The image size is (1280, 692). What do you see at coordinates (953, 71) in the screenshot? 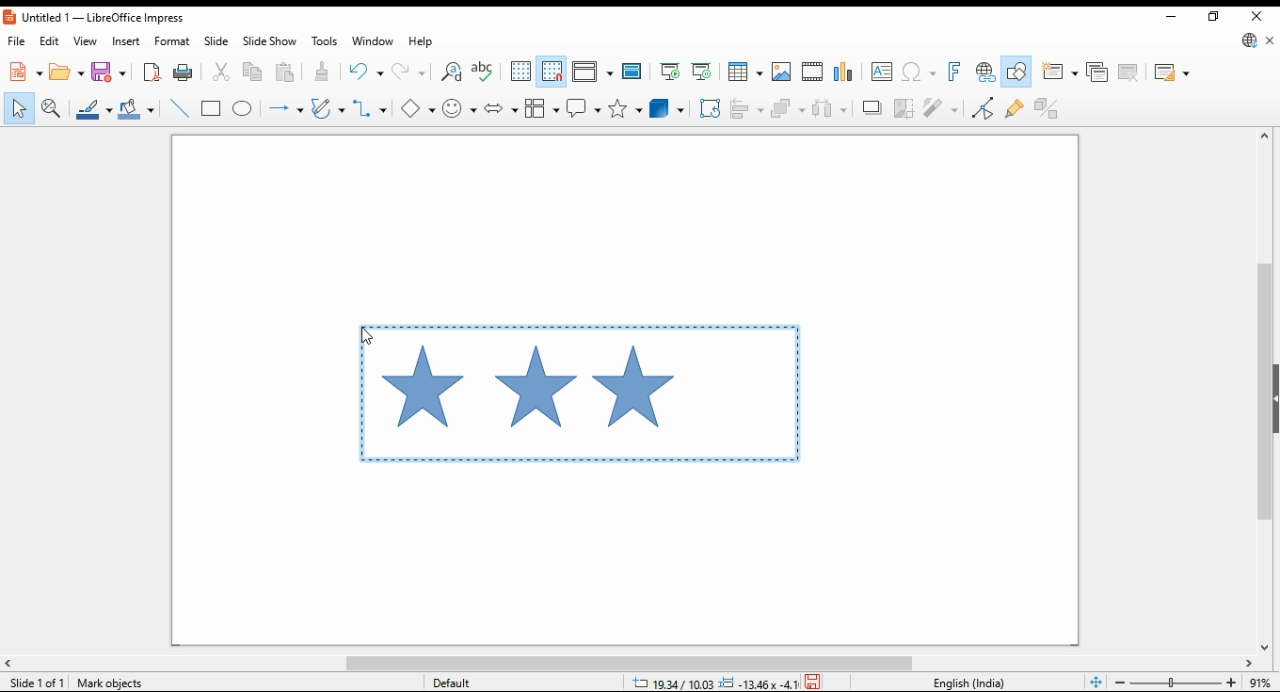
I see `insert fontwork text` at bounding box center [953, 71].